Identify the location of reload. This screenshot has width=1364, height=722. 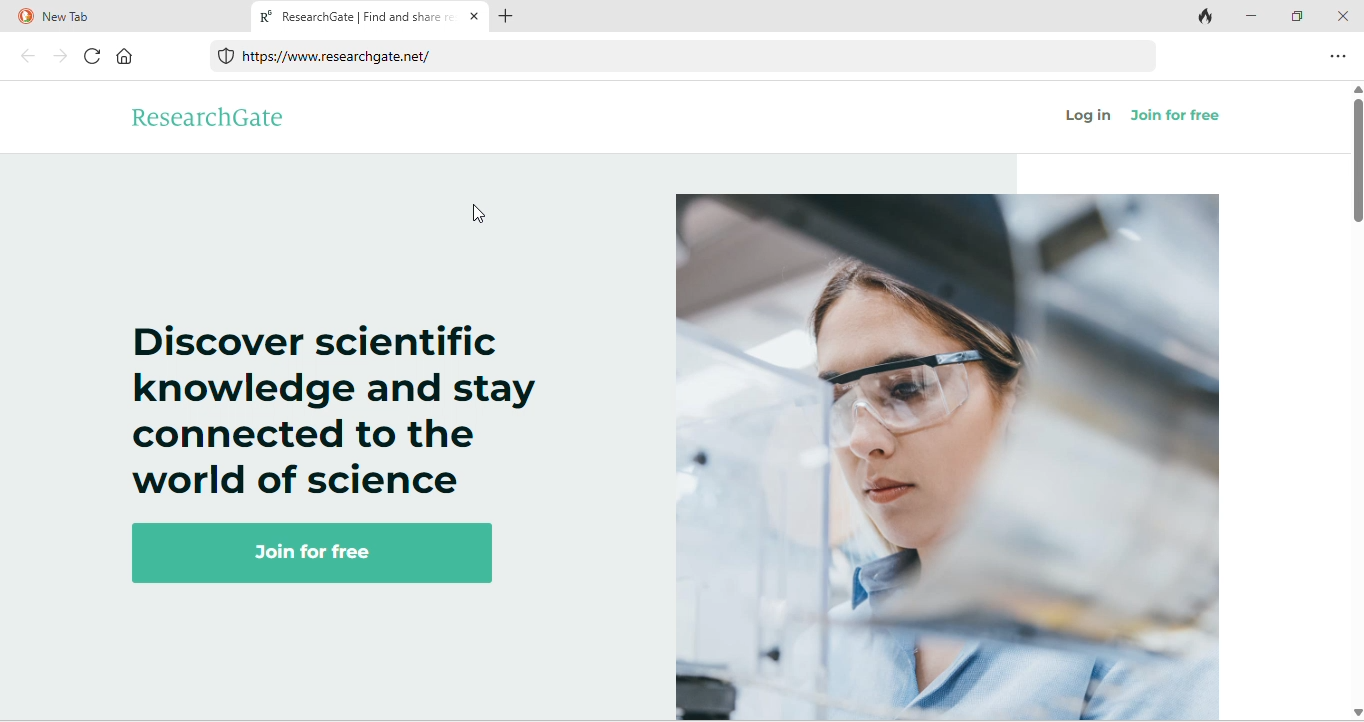
(88, 57).